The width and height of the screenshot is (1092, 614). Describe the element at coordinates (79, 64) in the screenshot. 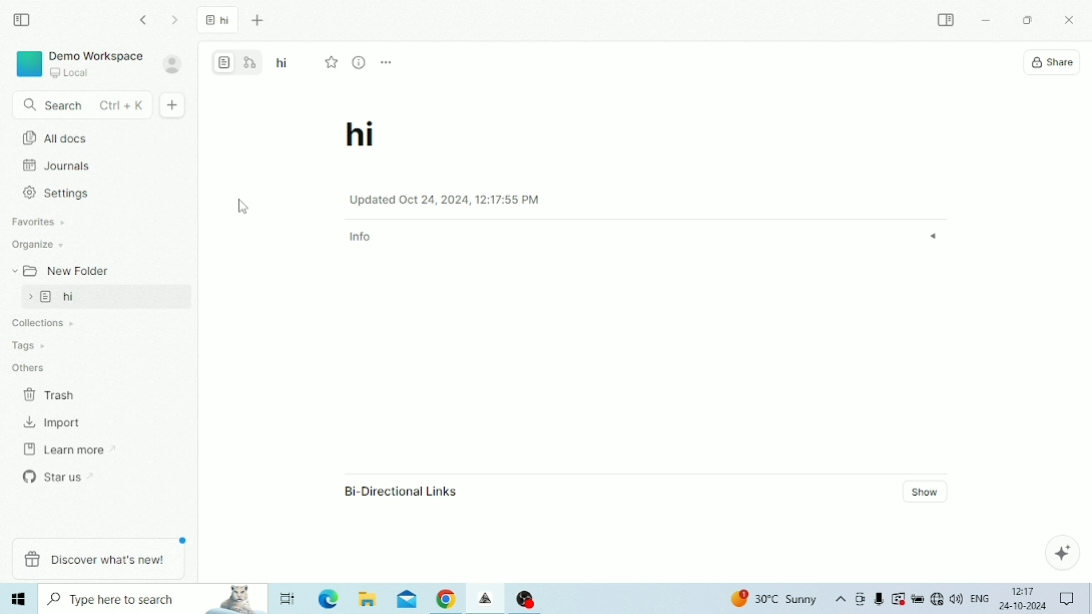

I see `Demo Workspace` at that location.